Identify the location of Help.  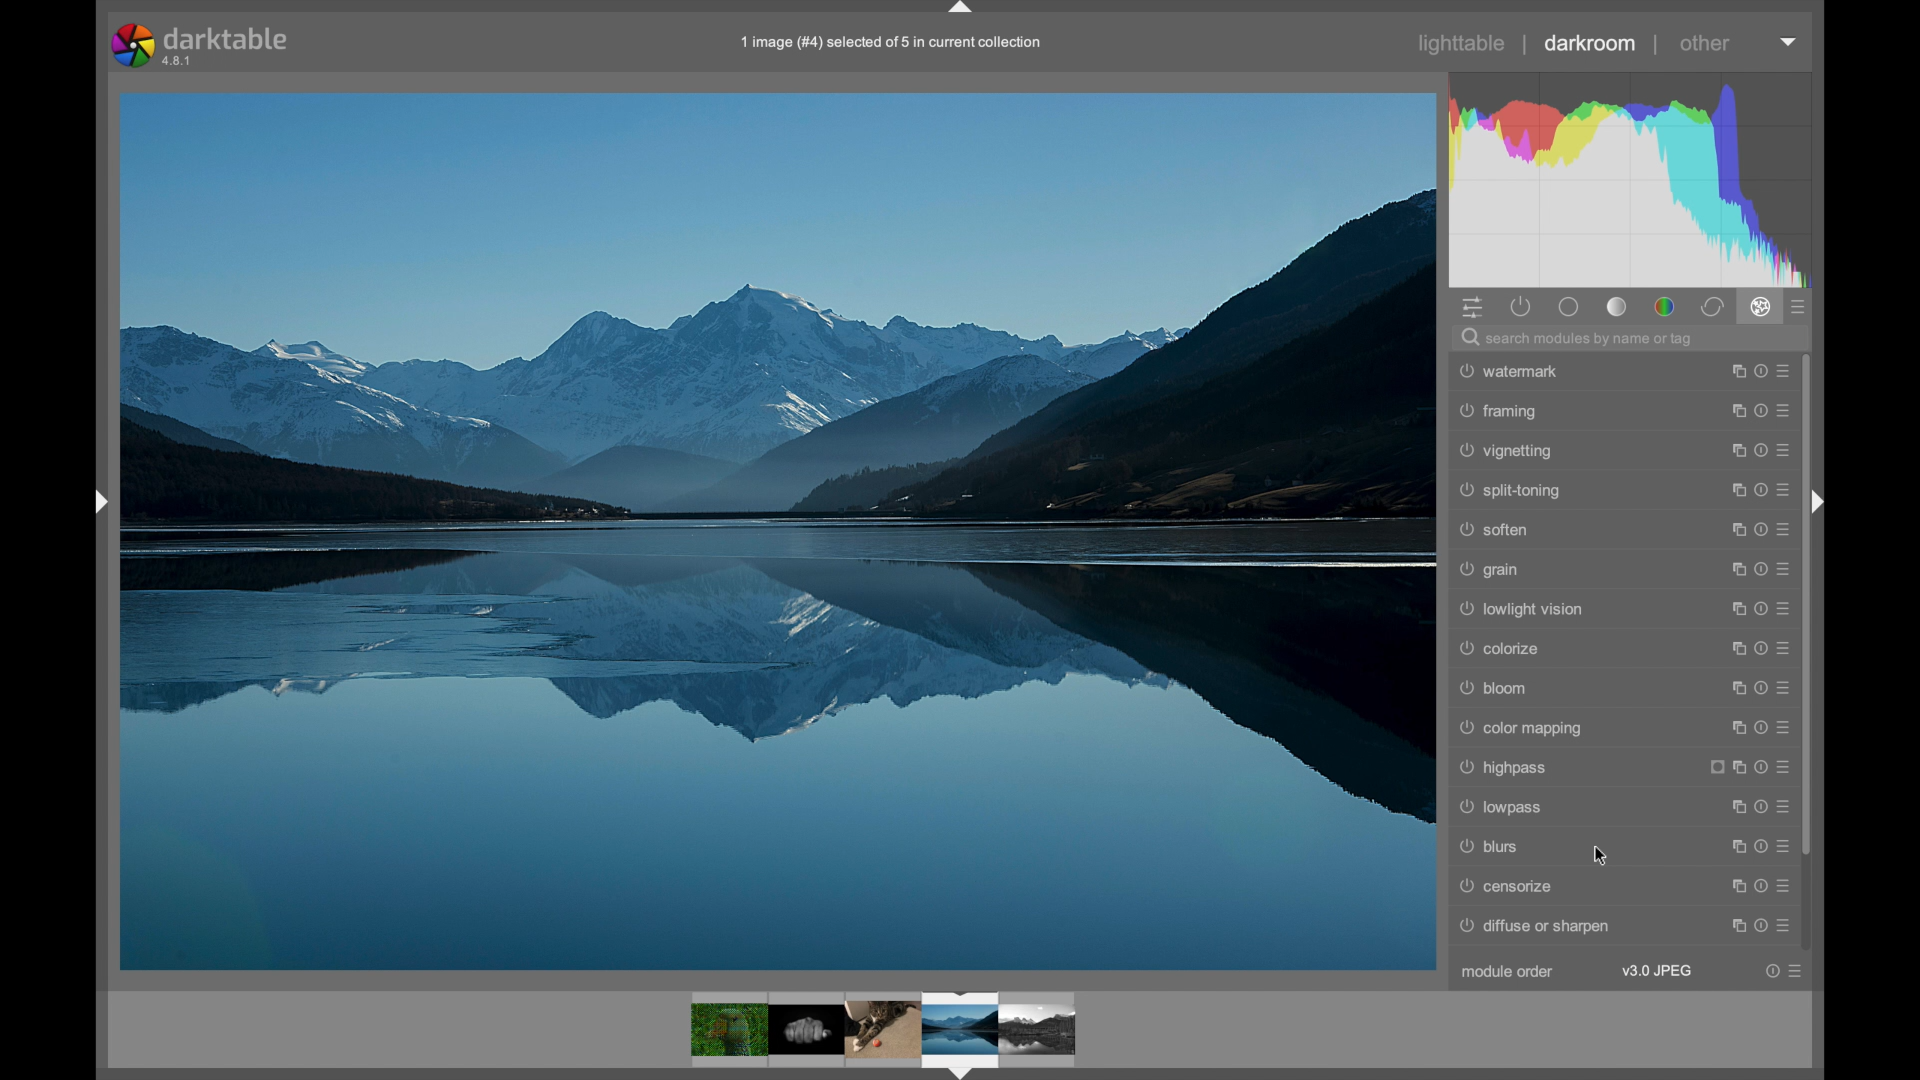
(1759, 767).